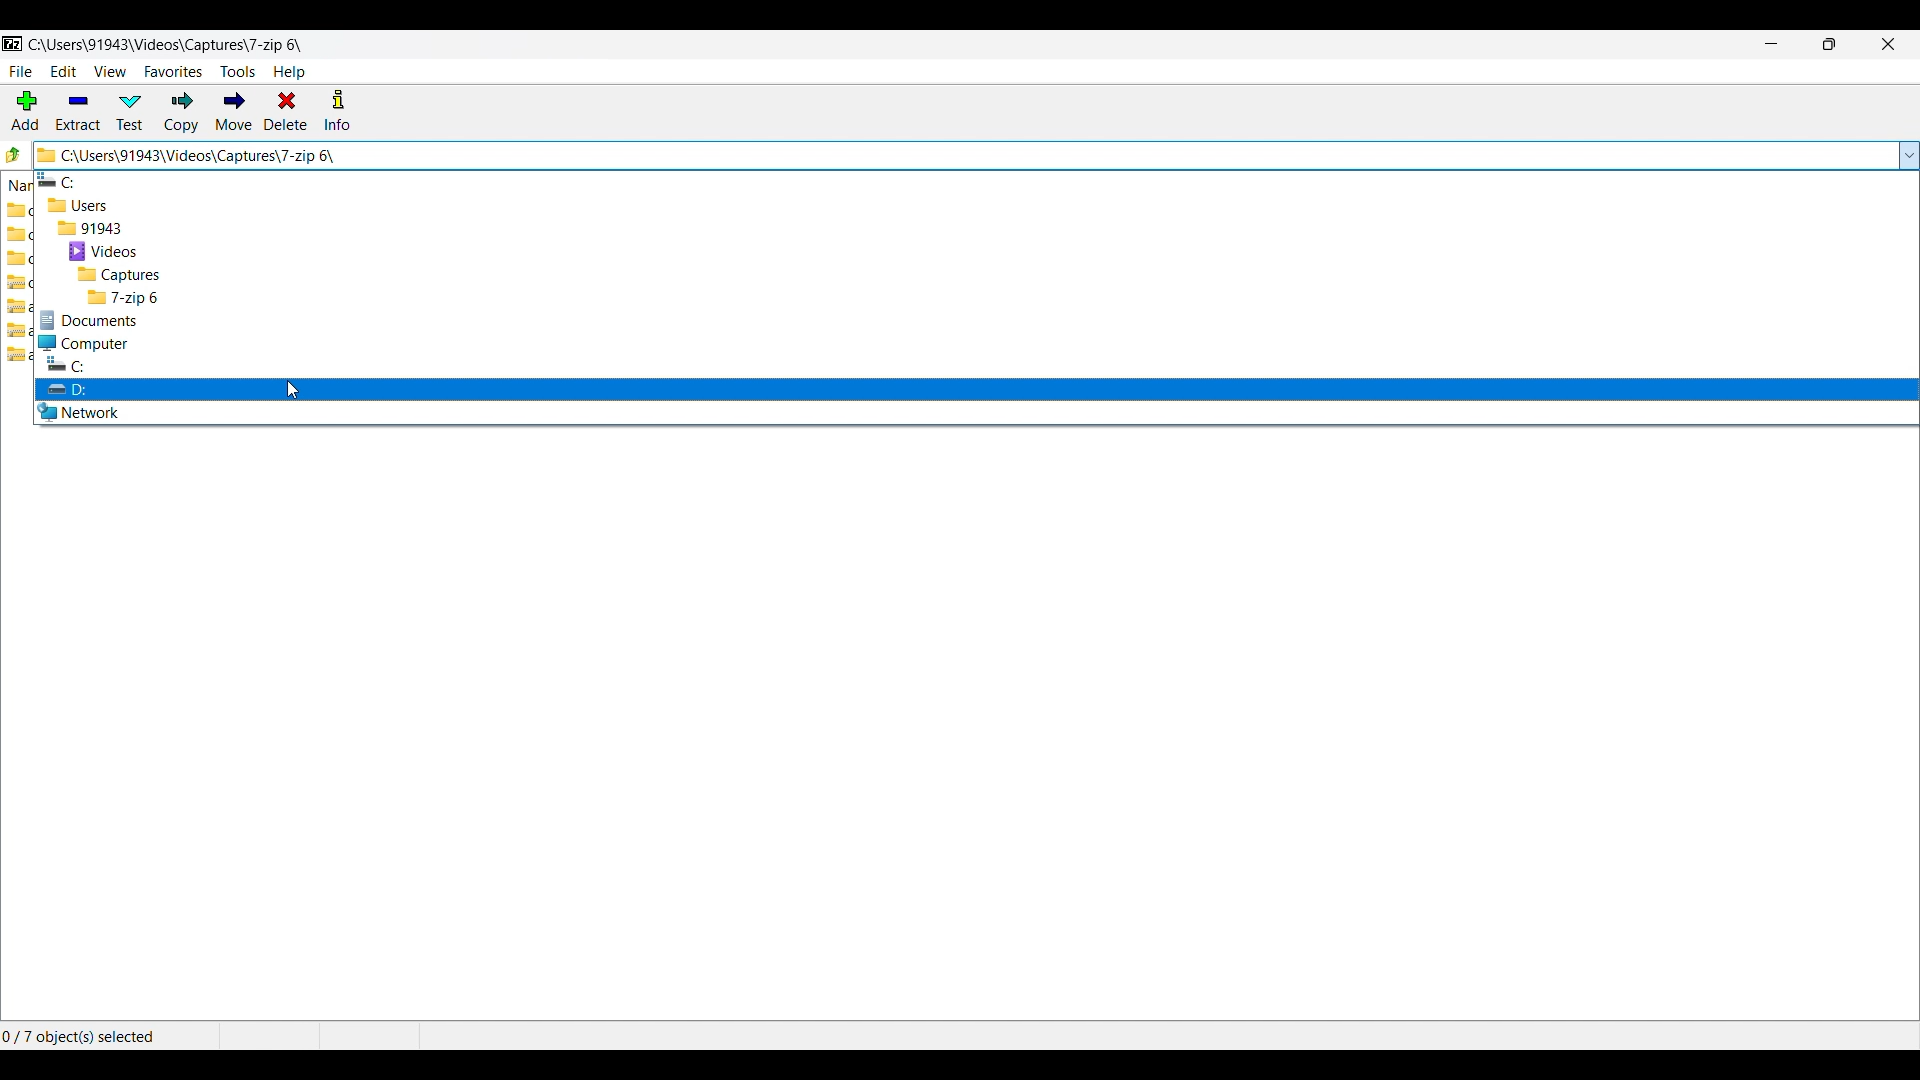 The image size is (1920, 1080). I want to click on Extract, so click(79, 112).